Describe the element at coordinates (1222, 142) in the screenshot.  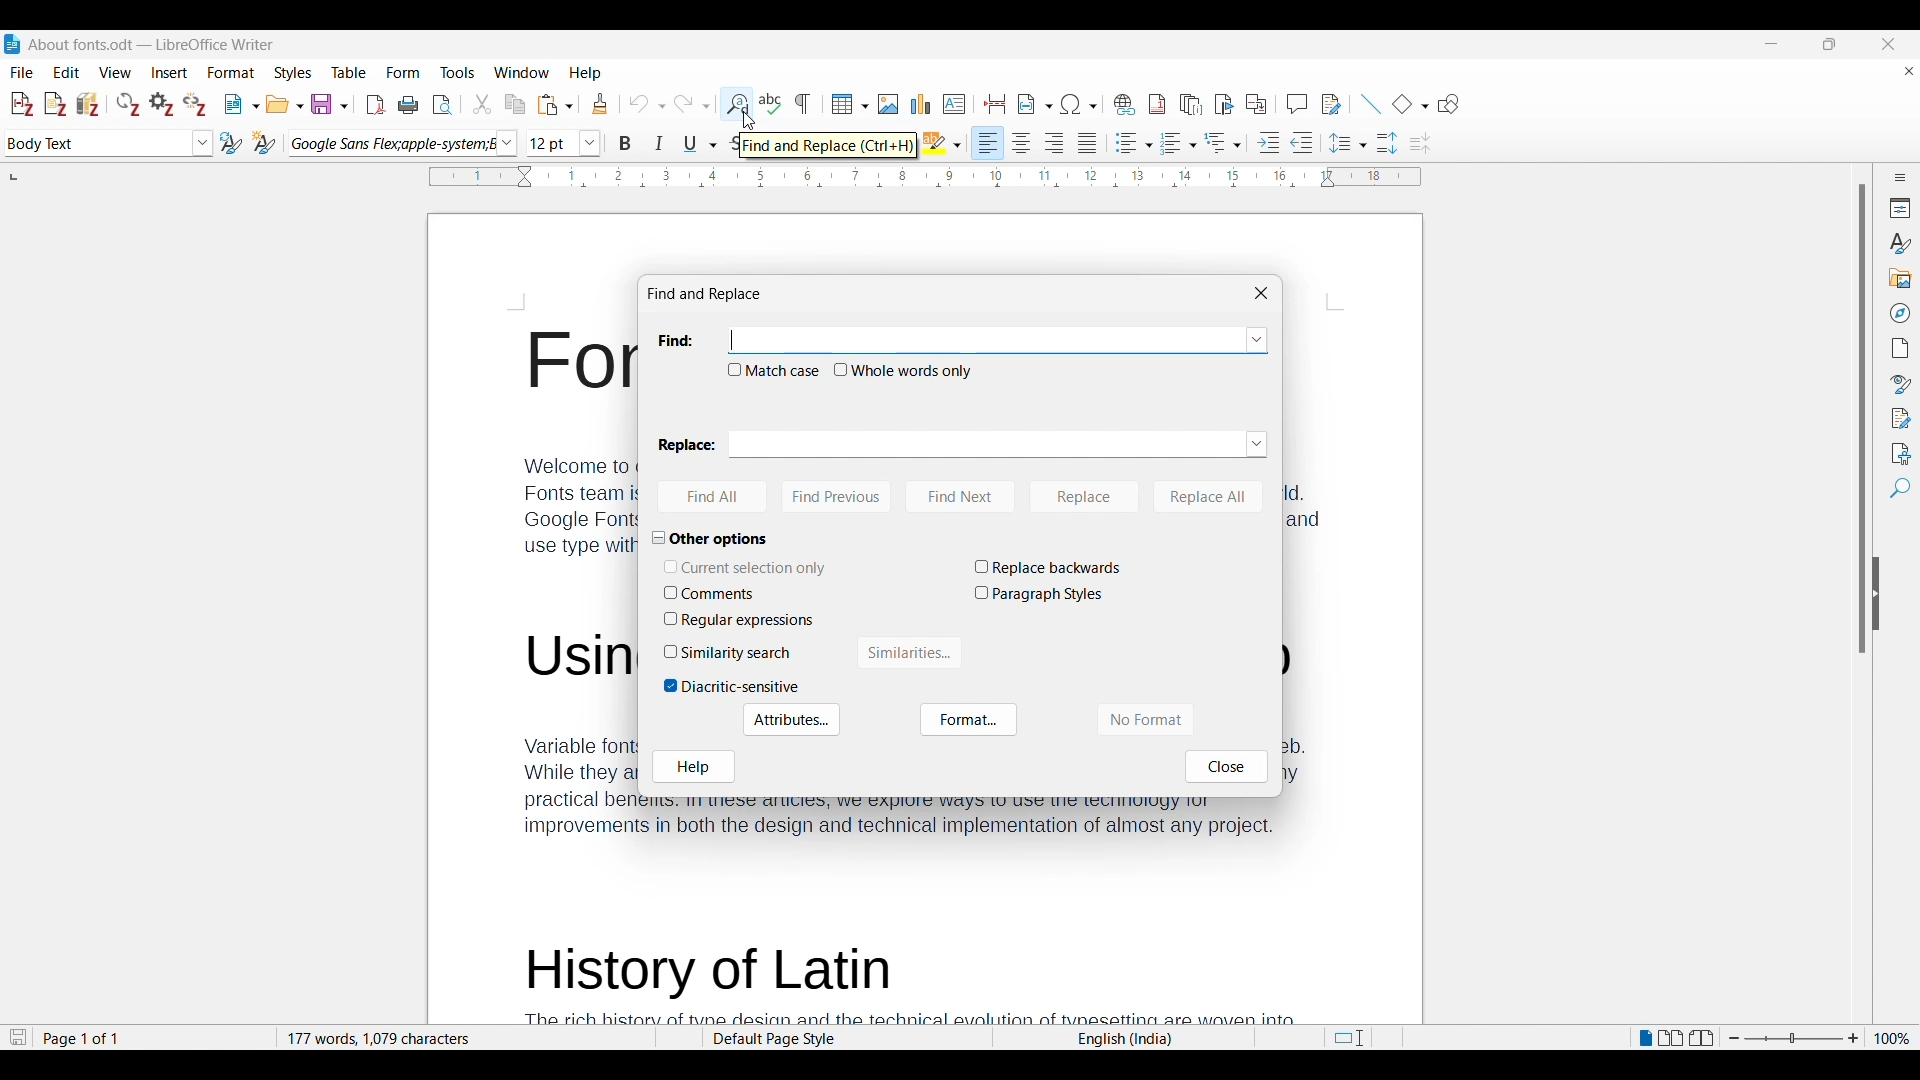
I see `Select outline format options` at that location.